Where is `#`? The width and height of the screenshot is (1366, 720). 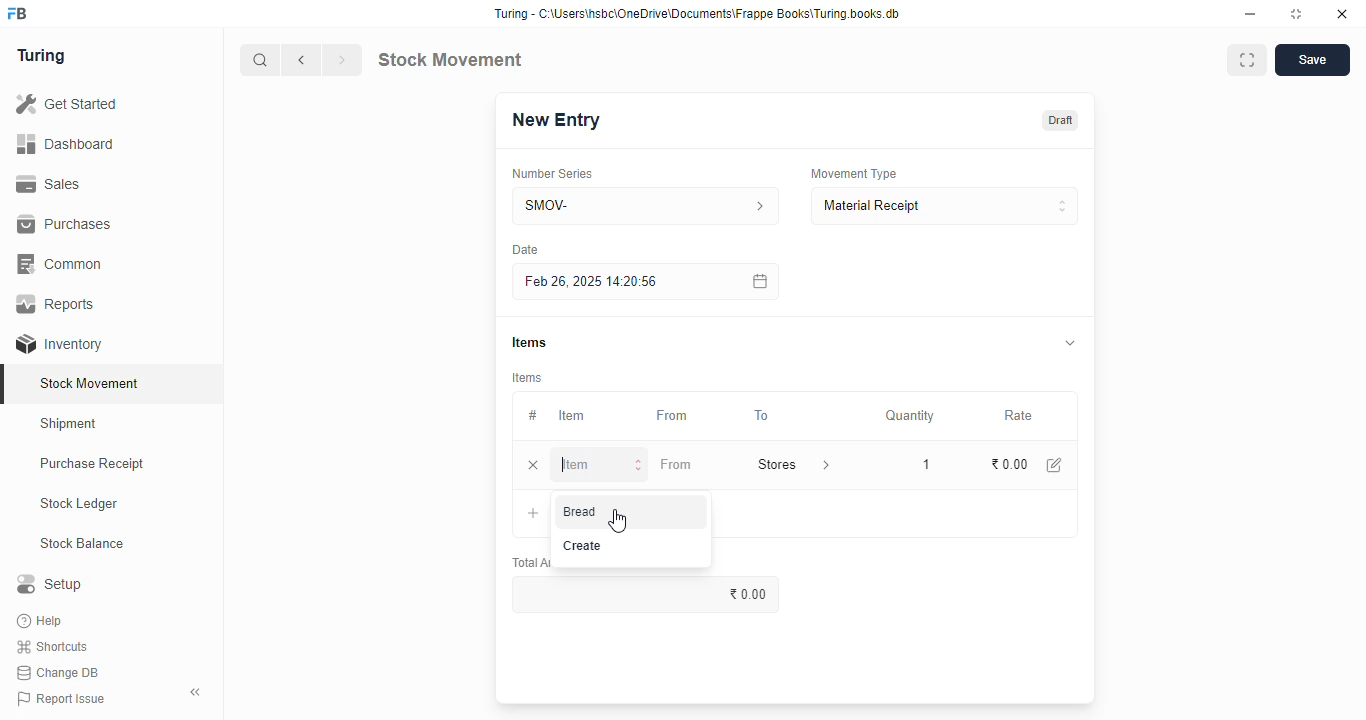 # is located at coordinates (533, 416).